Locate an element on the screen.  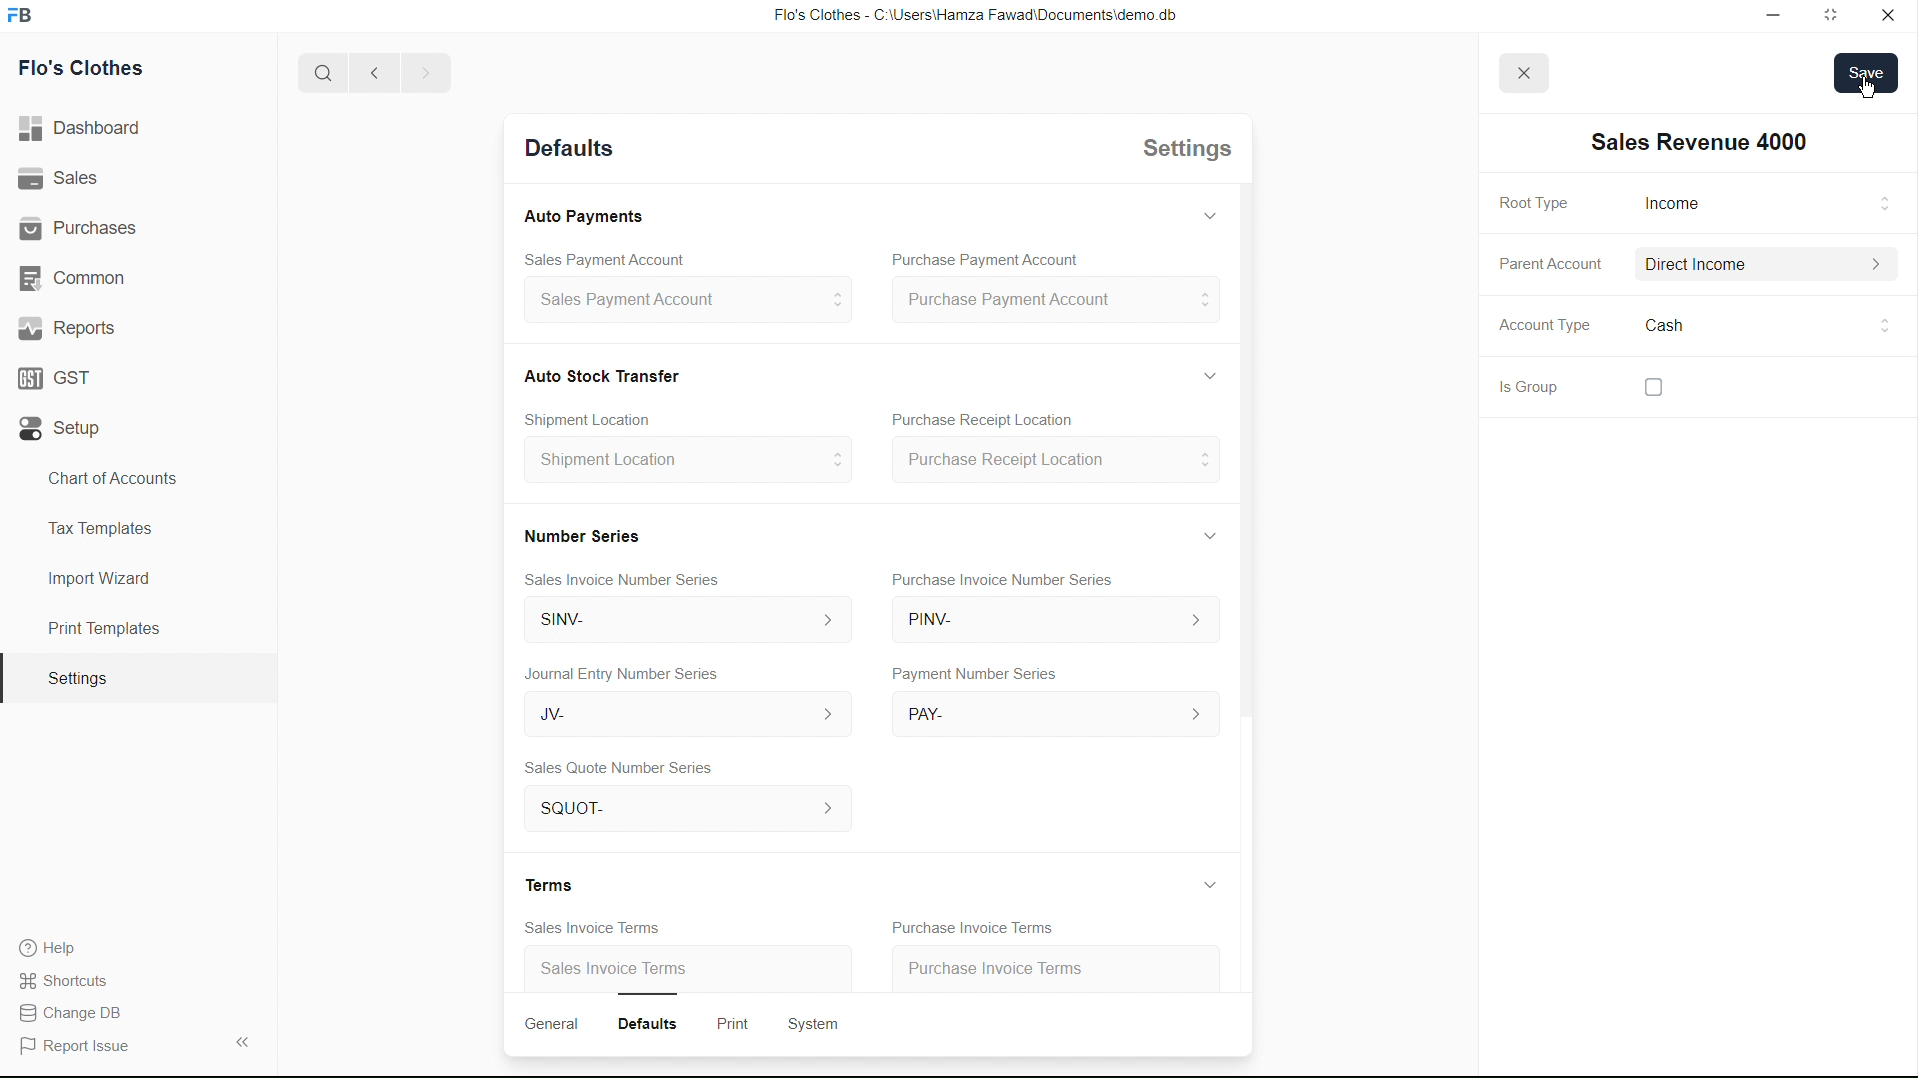
Detaults is located at coordinates (566, 150).